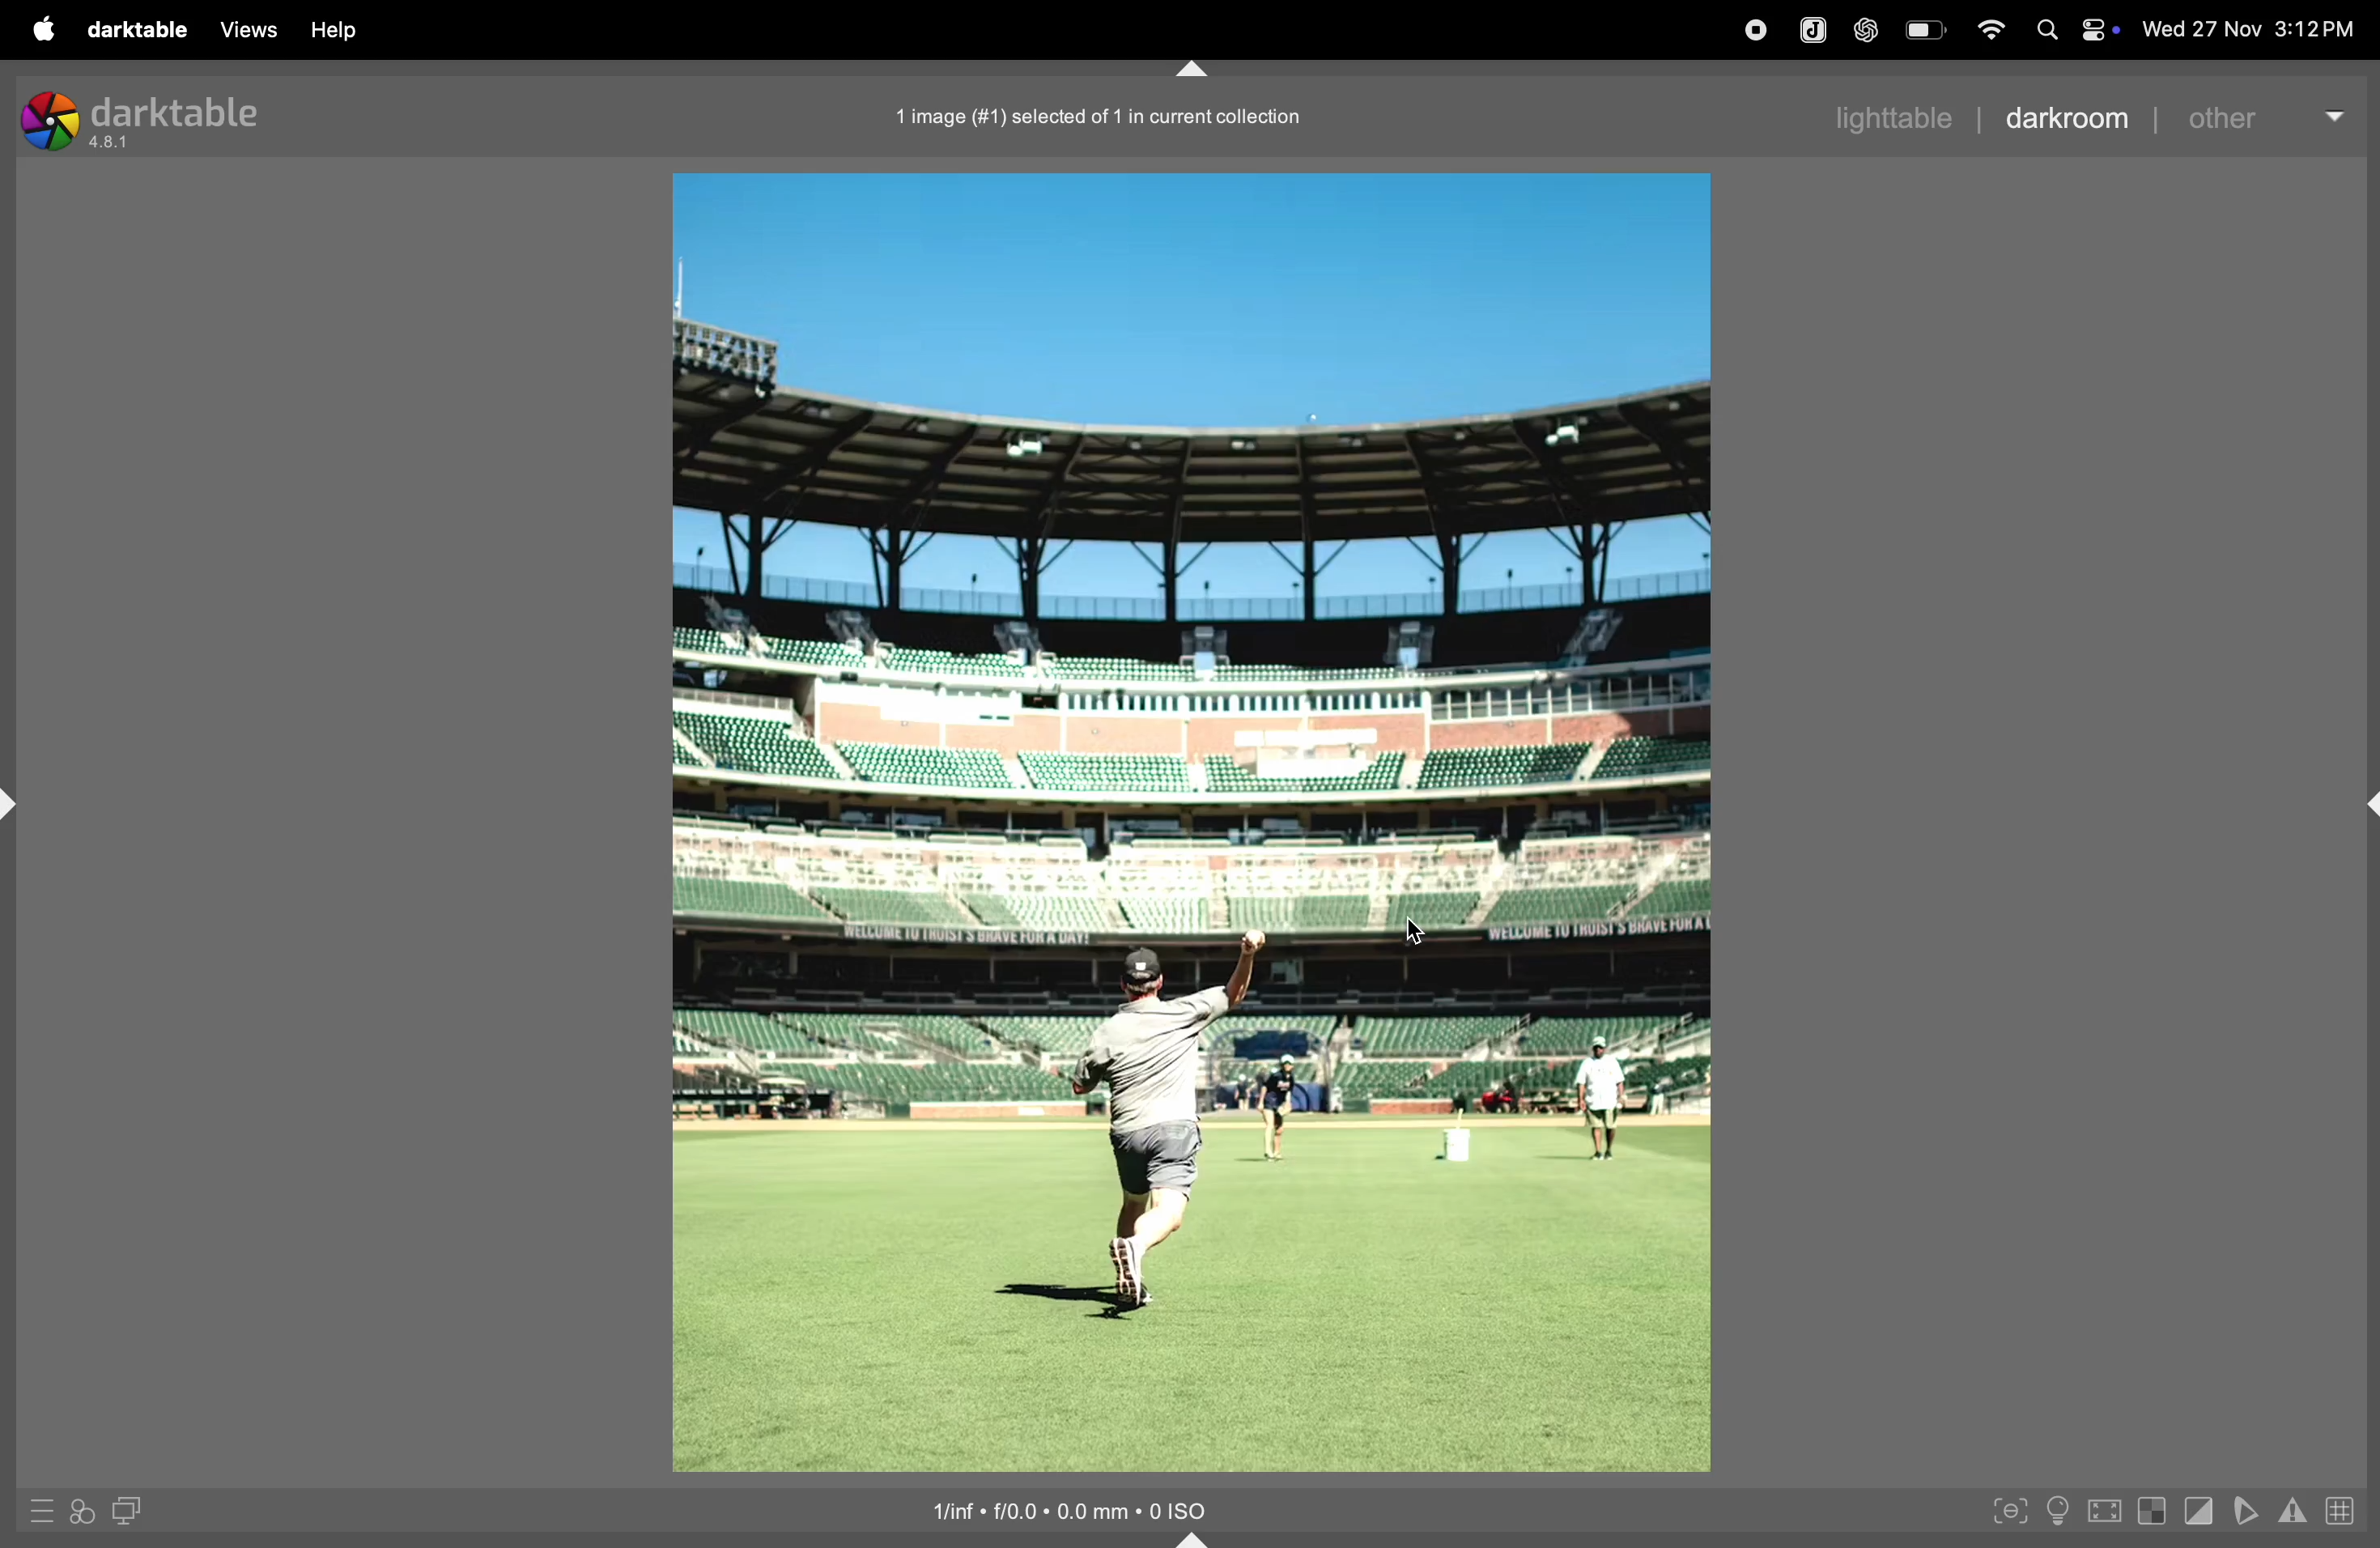 The width and height of the screenshot is (2380, 1548). I want to click on display second room, so click(131, 1508).